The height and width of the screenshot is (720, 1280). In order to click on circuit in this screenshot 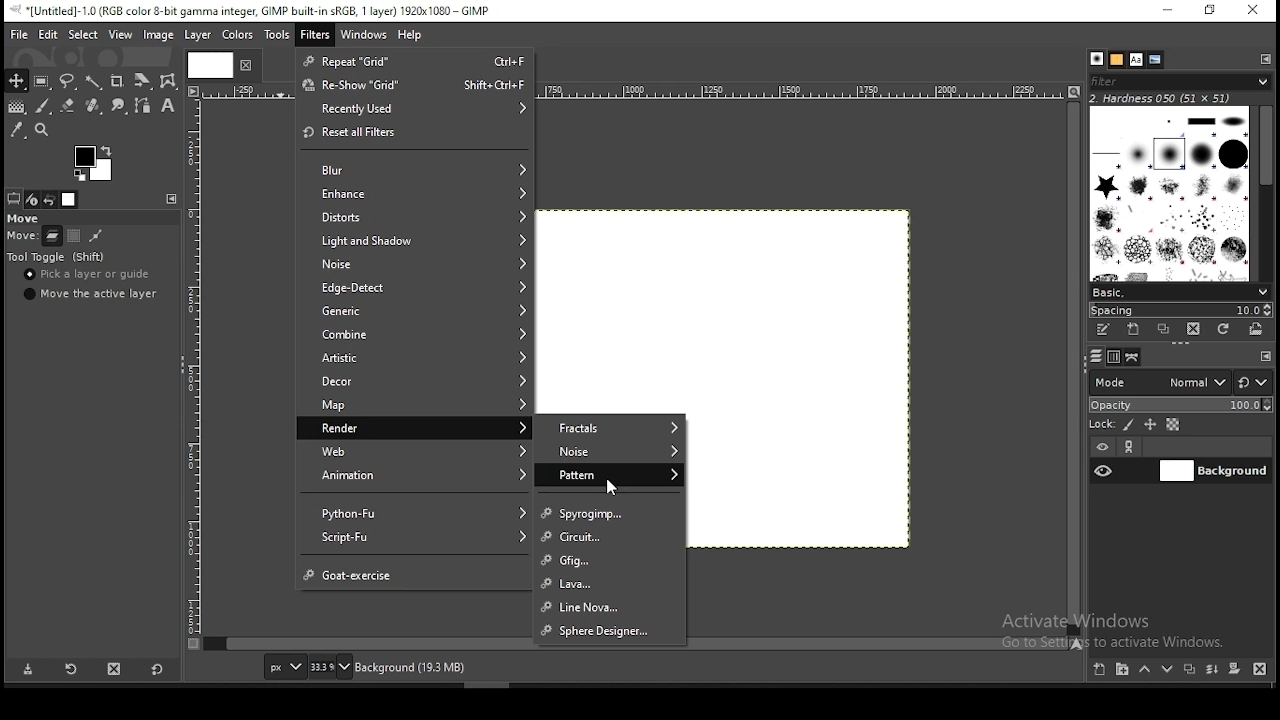, I will do `click(609, 536)`.